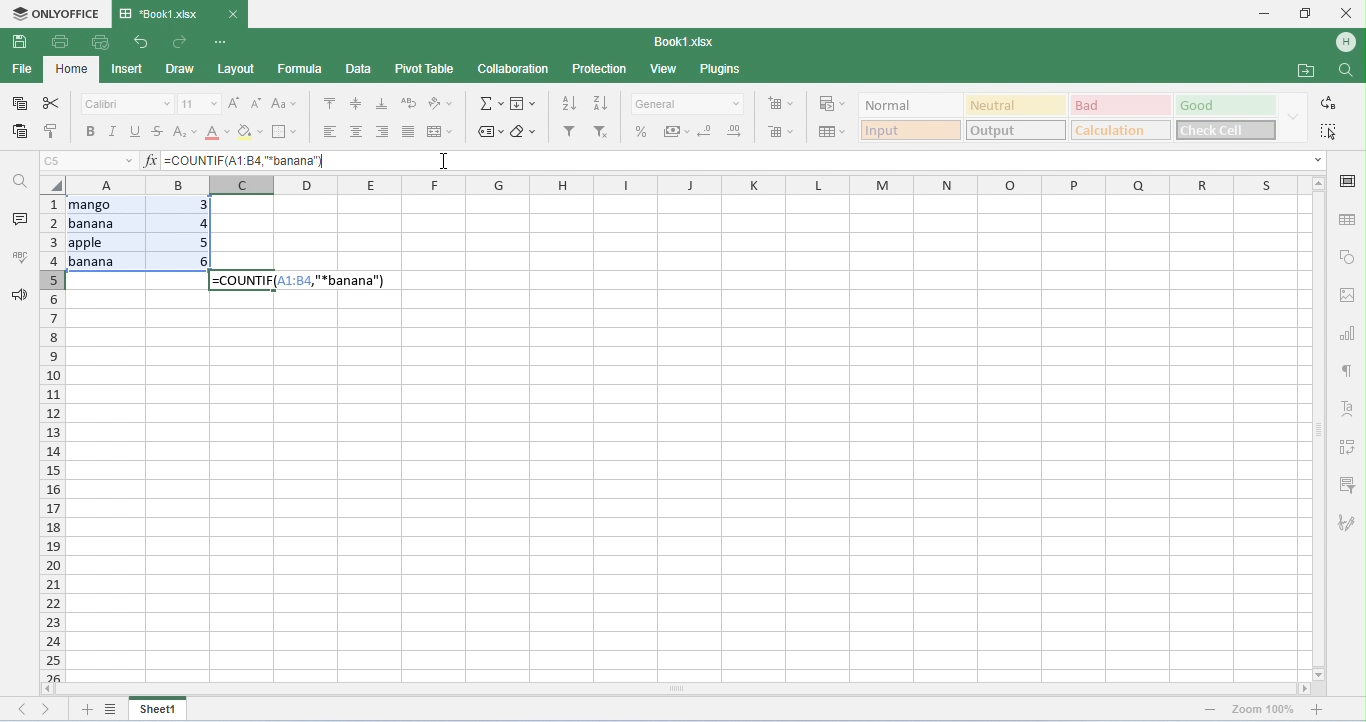 The height and width of the screenshot is (722, 1366). I want to click on save, so click(20, 43).